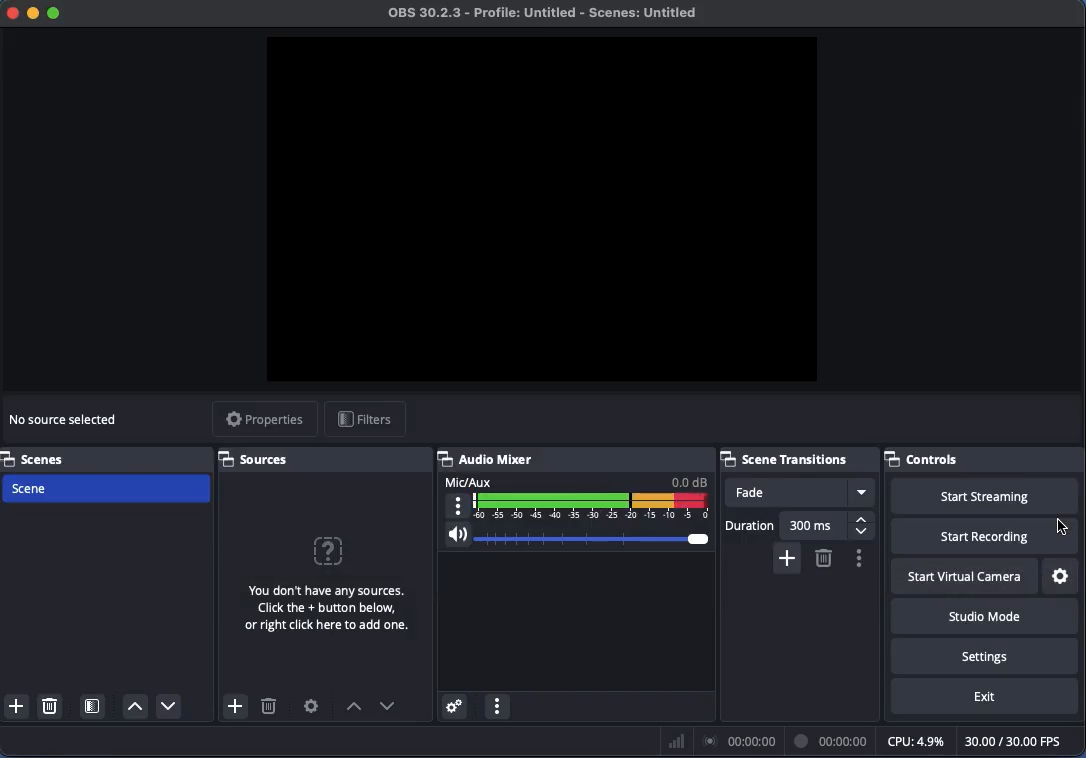  What do you see at coordinates (17, 706) in the screenshot?
I see `Add scenes` at bounding box center [17, 706].